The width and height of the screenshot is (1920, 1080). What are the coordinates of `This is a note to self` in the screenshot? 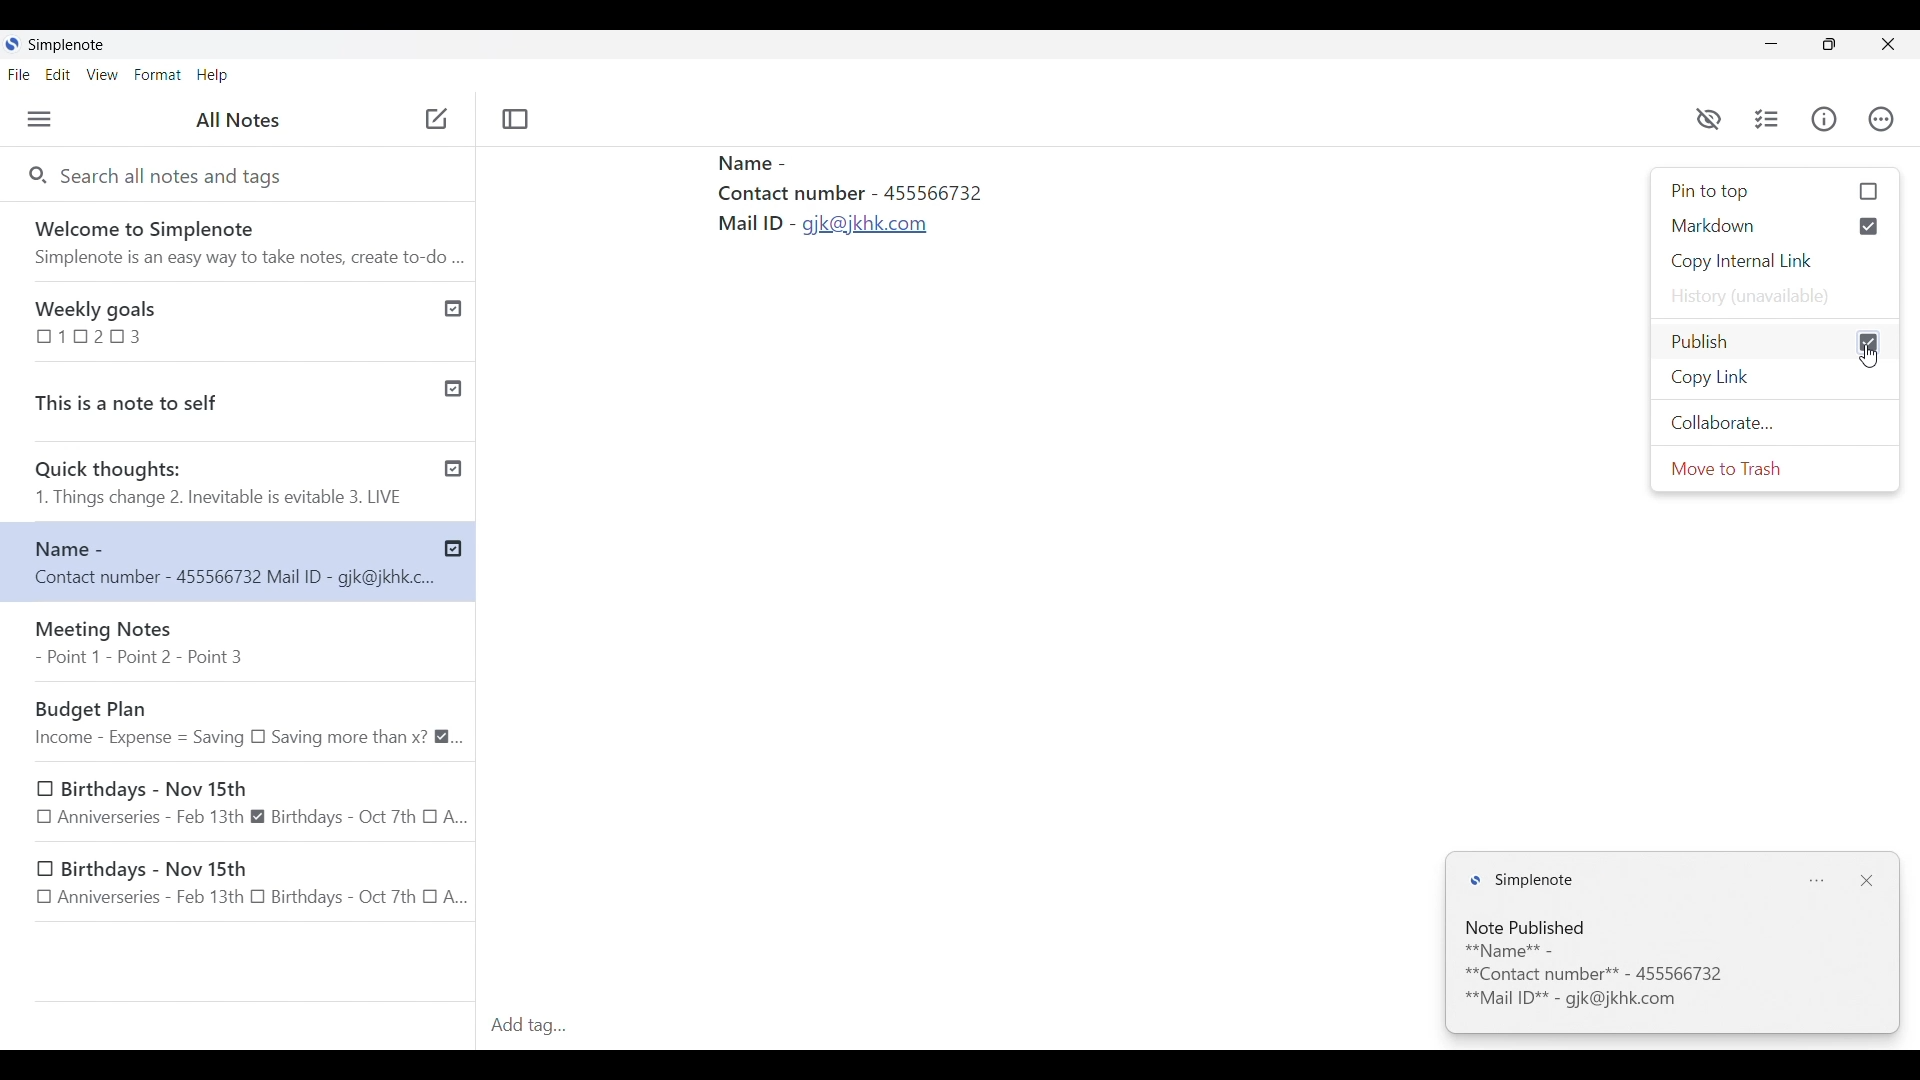 It's located at (213, 398).